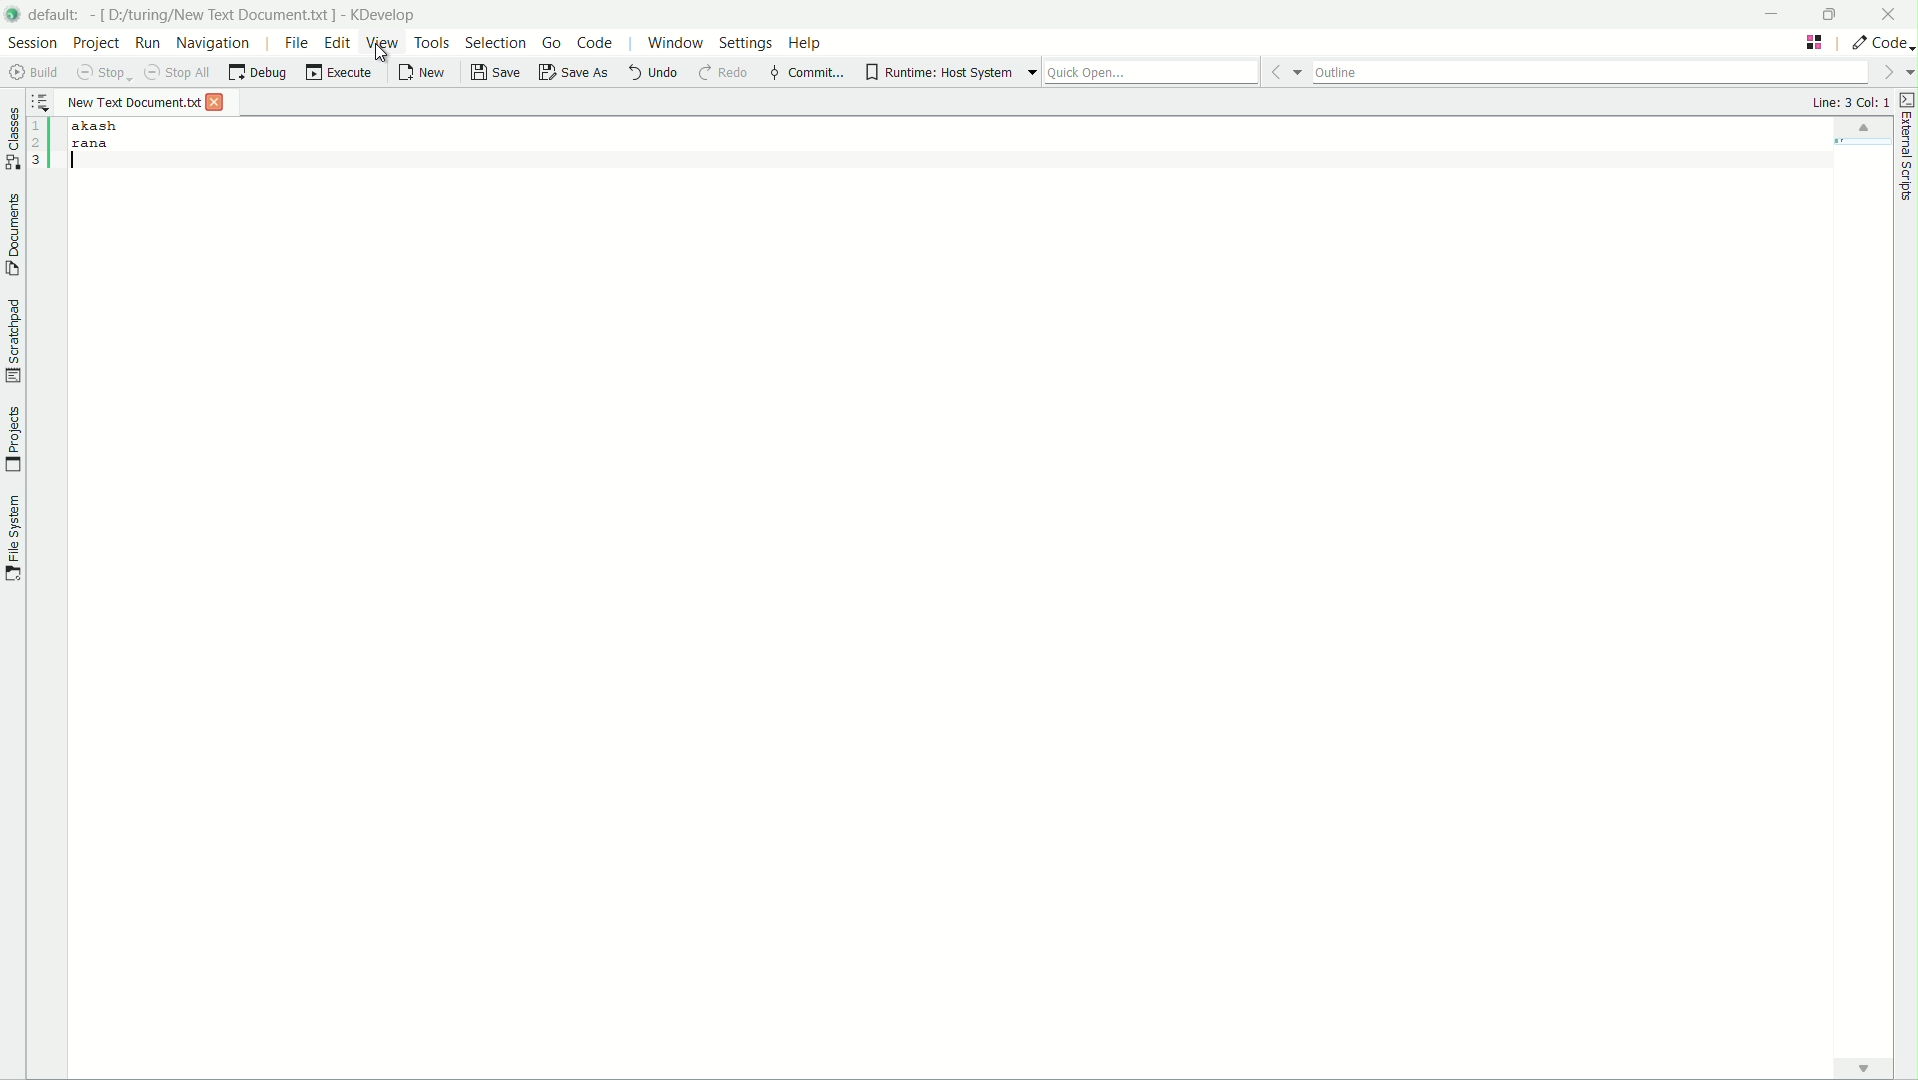 The image size is (1918, 1080). Describe the element at coordinates (806, 73) in the screenshot. I see `commit` at that location.